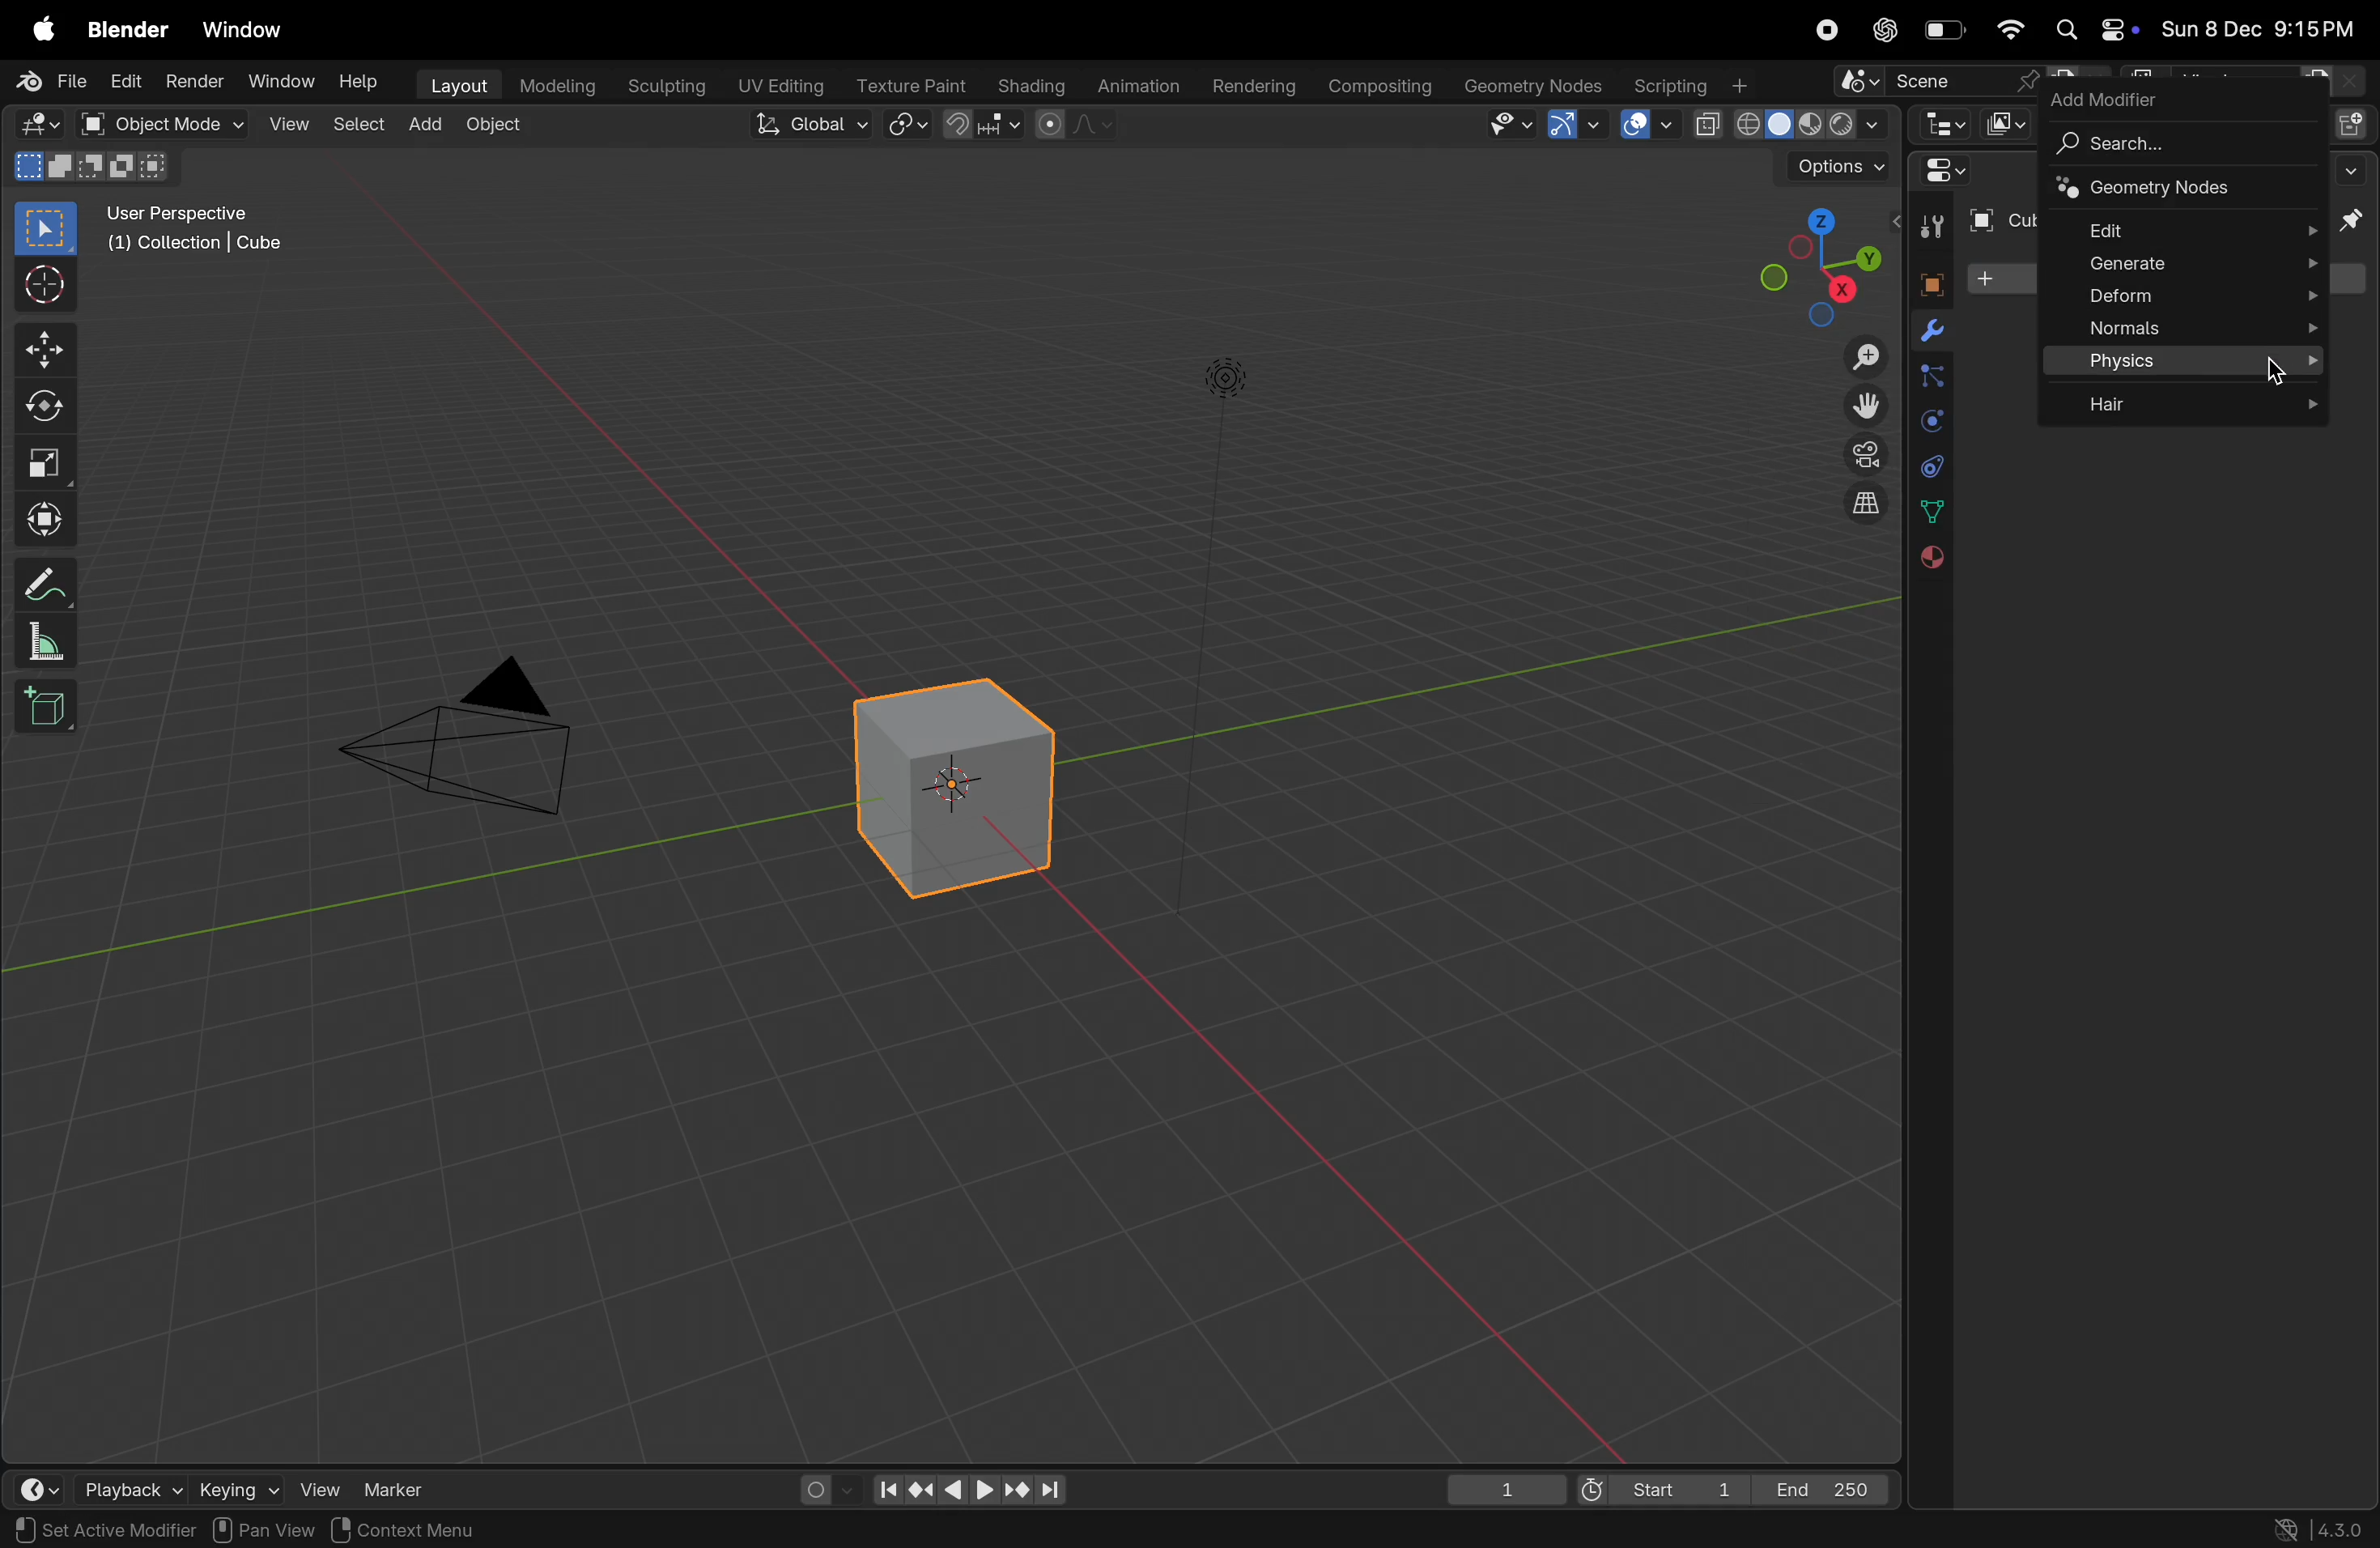 This screenshot has width=2380, height=1548. What do you see at coordinates (1861, 404) in the screenshot?
I see `move the view` at bounding box center [1861, 404].